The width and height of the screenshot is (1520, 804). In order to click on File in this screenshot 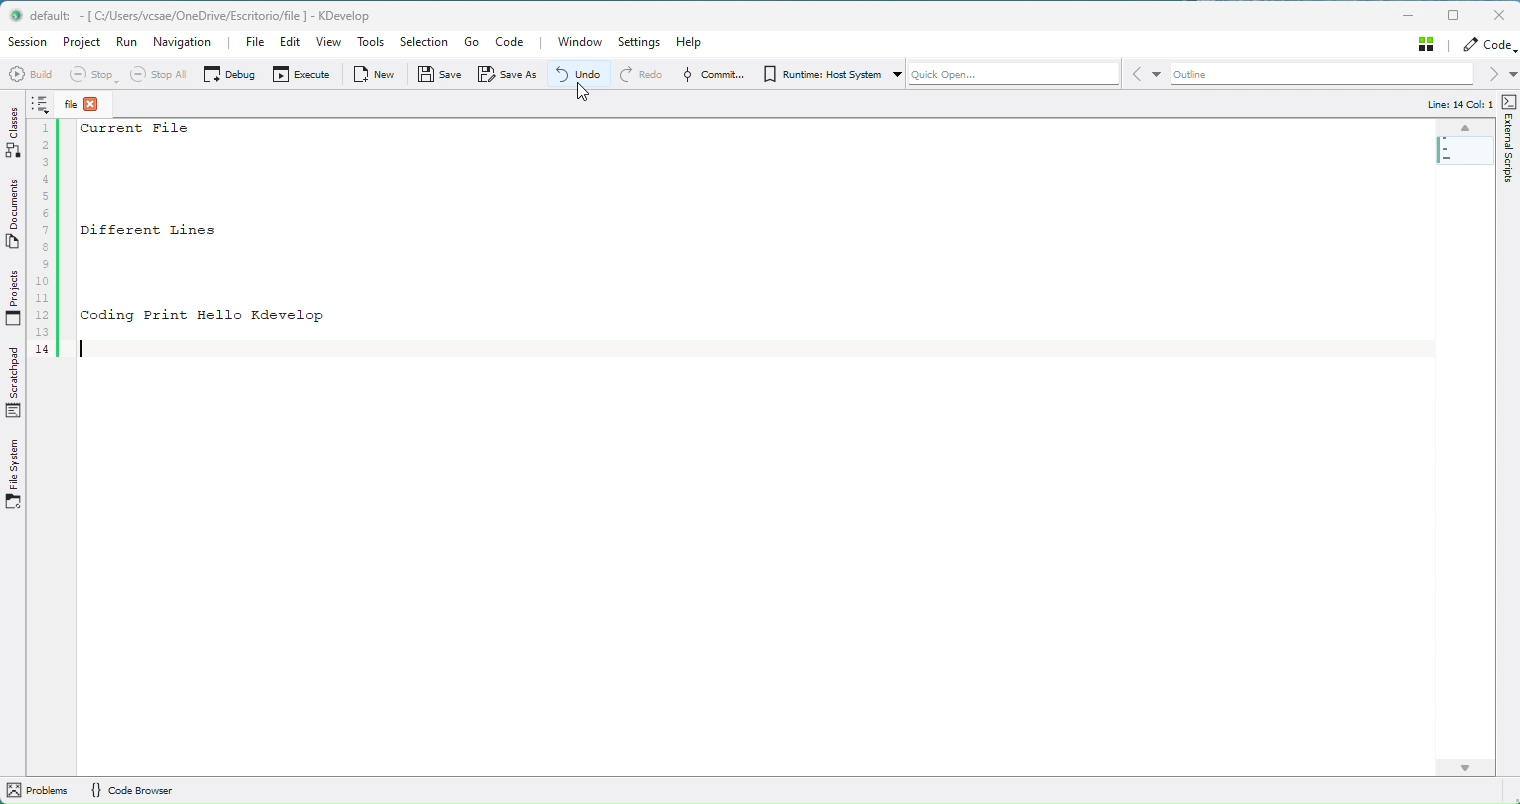, I will do `click(254, 44)`.